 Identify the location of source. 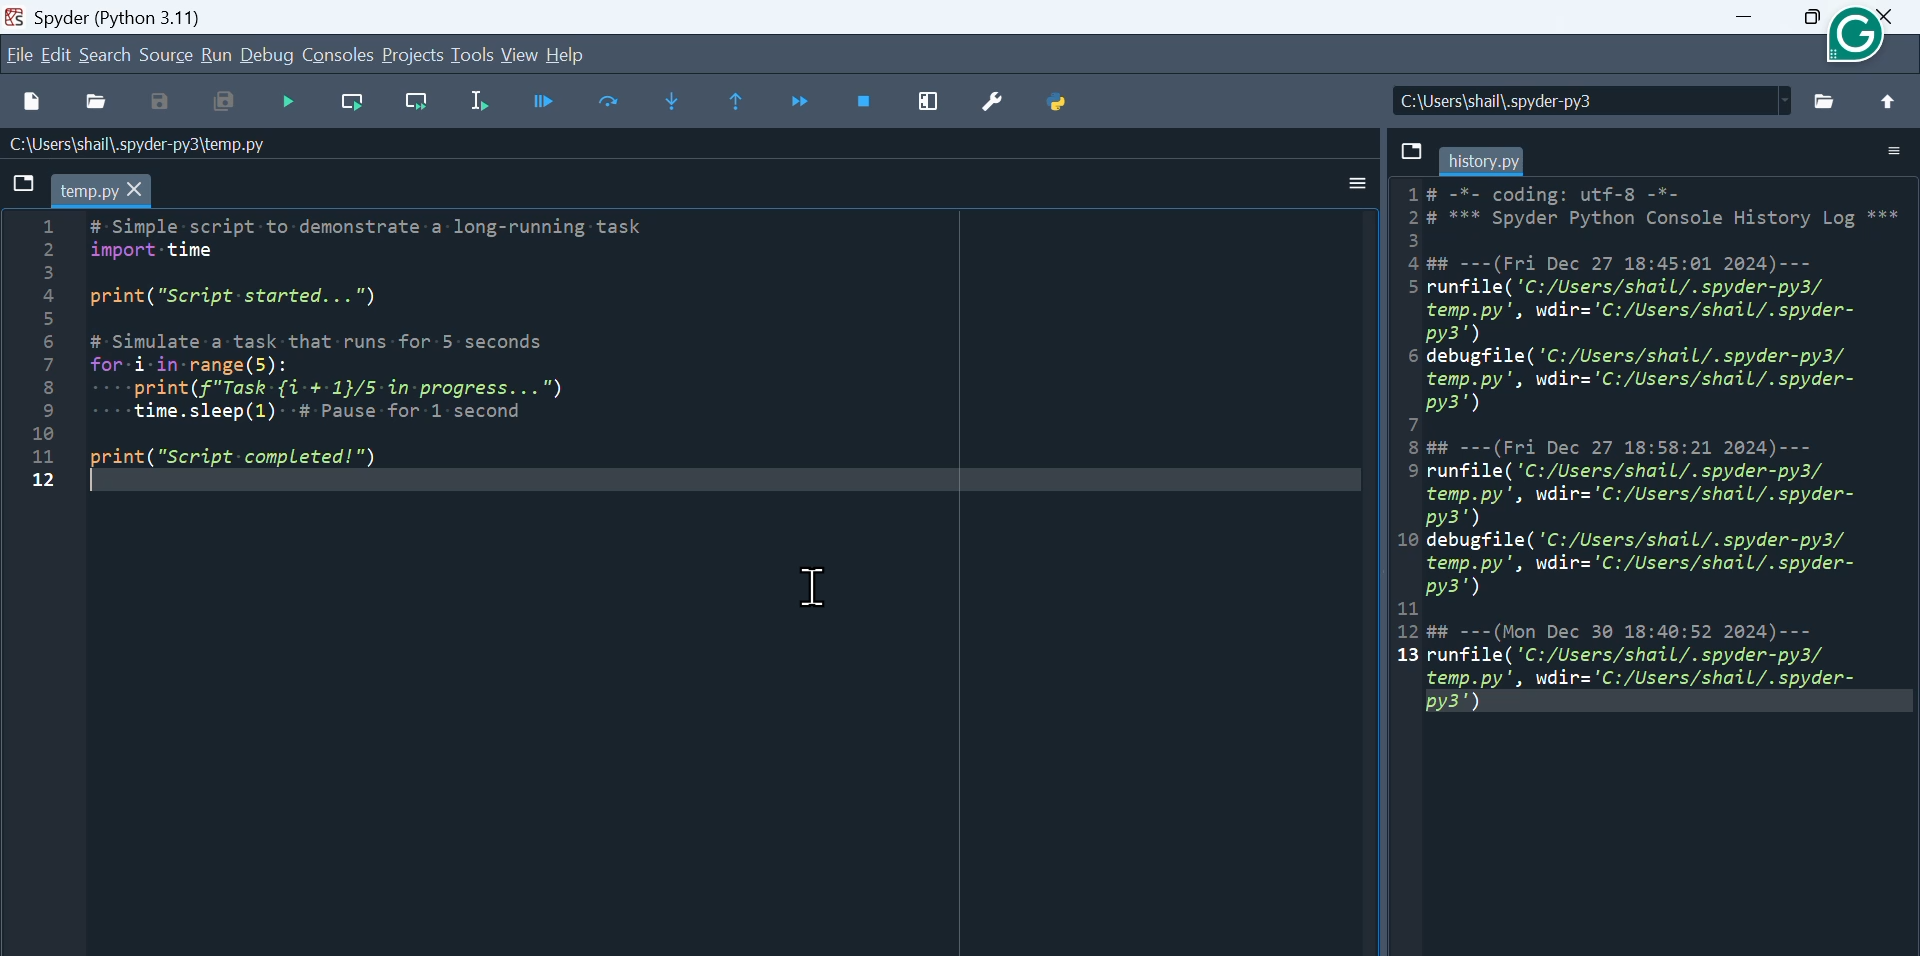
(166, 55).